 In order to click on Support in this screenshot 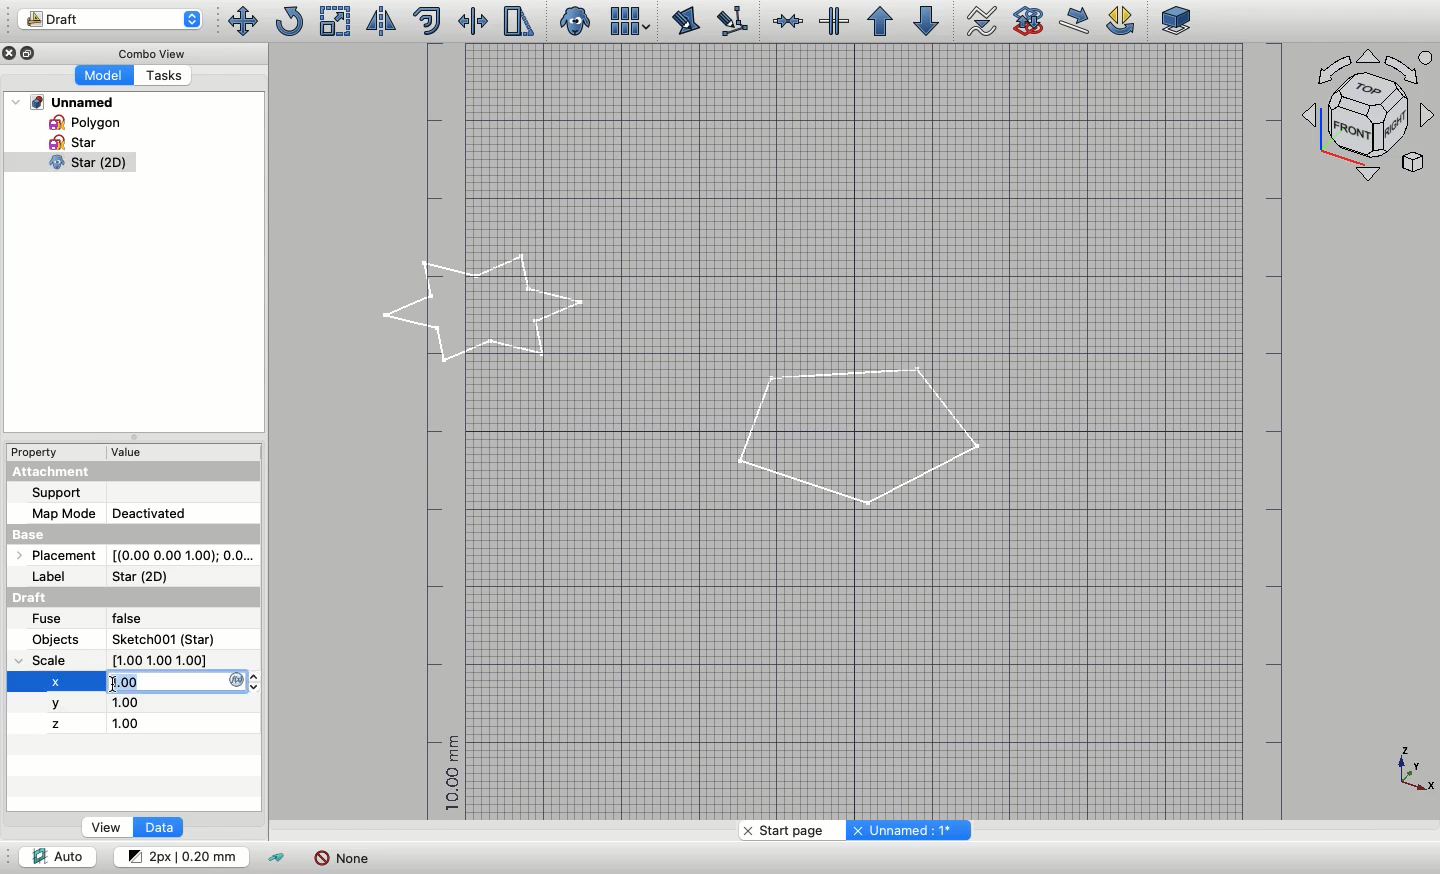, I will do `click(57, 493)`.